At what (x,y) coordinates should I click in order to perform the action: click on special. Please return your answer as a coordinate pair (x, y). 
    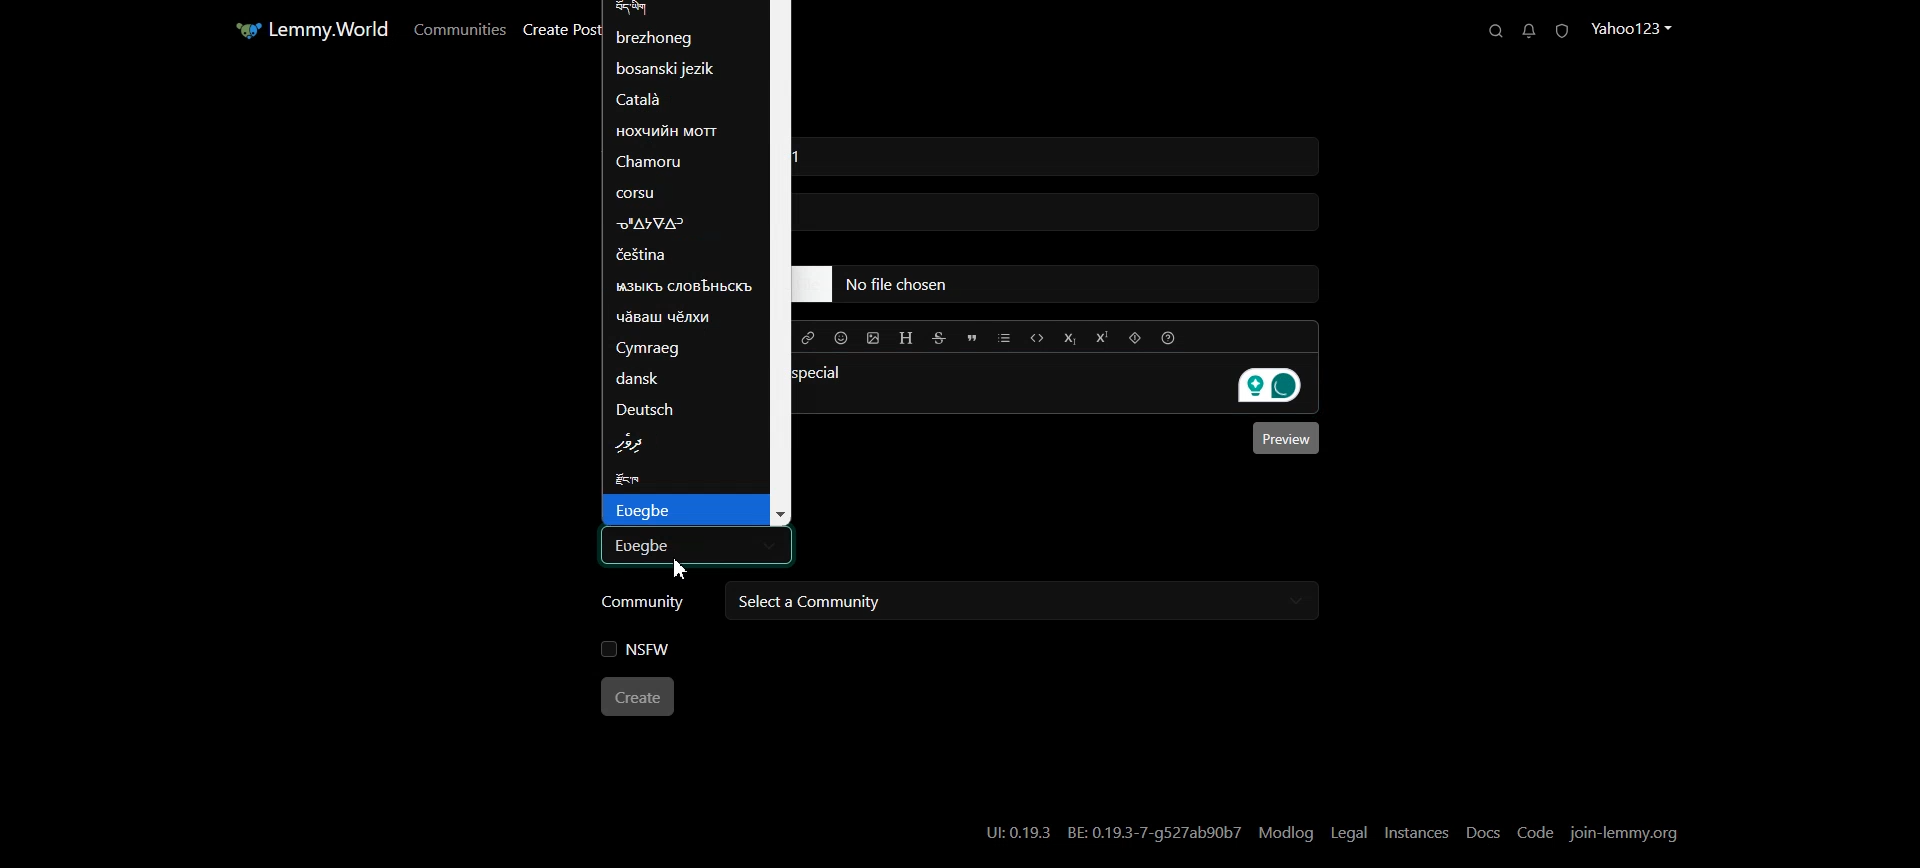
    Looking at the image, I should click on (845, 373).